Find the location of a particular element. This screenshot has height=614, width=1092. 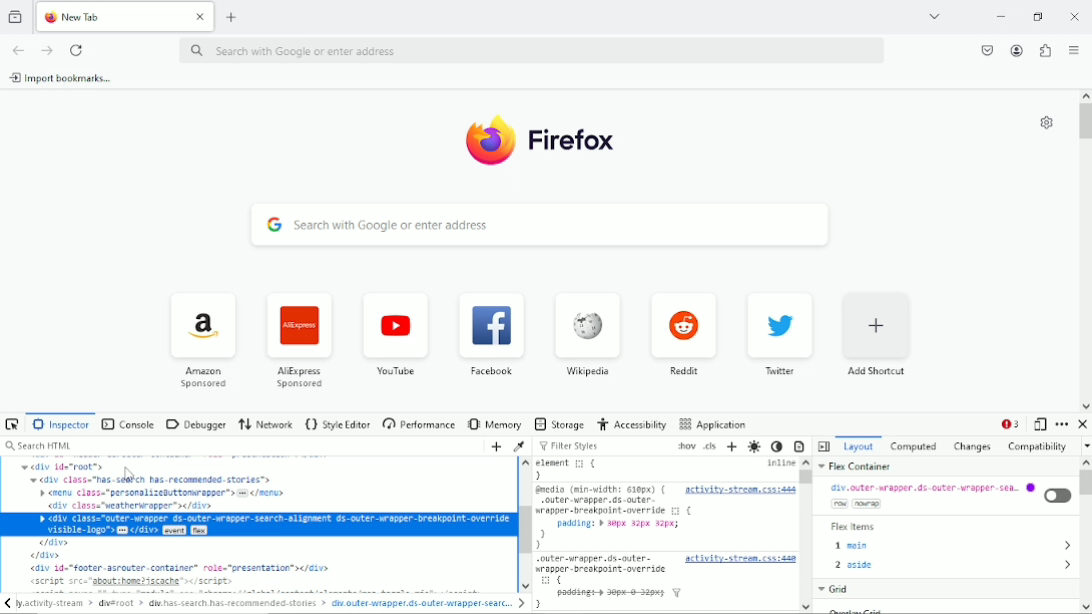

> <div class="outer-wrapper ds-outer-wrapper-search-alignment ds-outer-wrapper-breakpoint-override visible-logo">...</div> event flex is located at coordinates (273, 523).